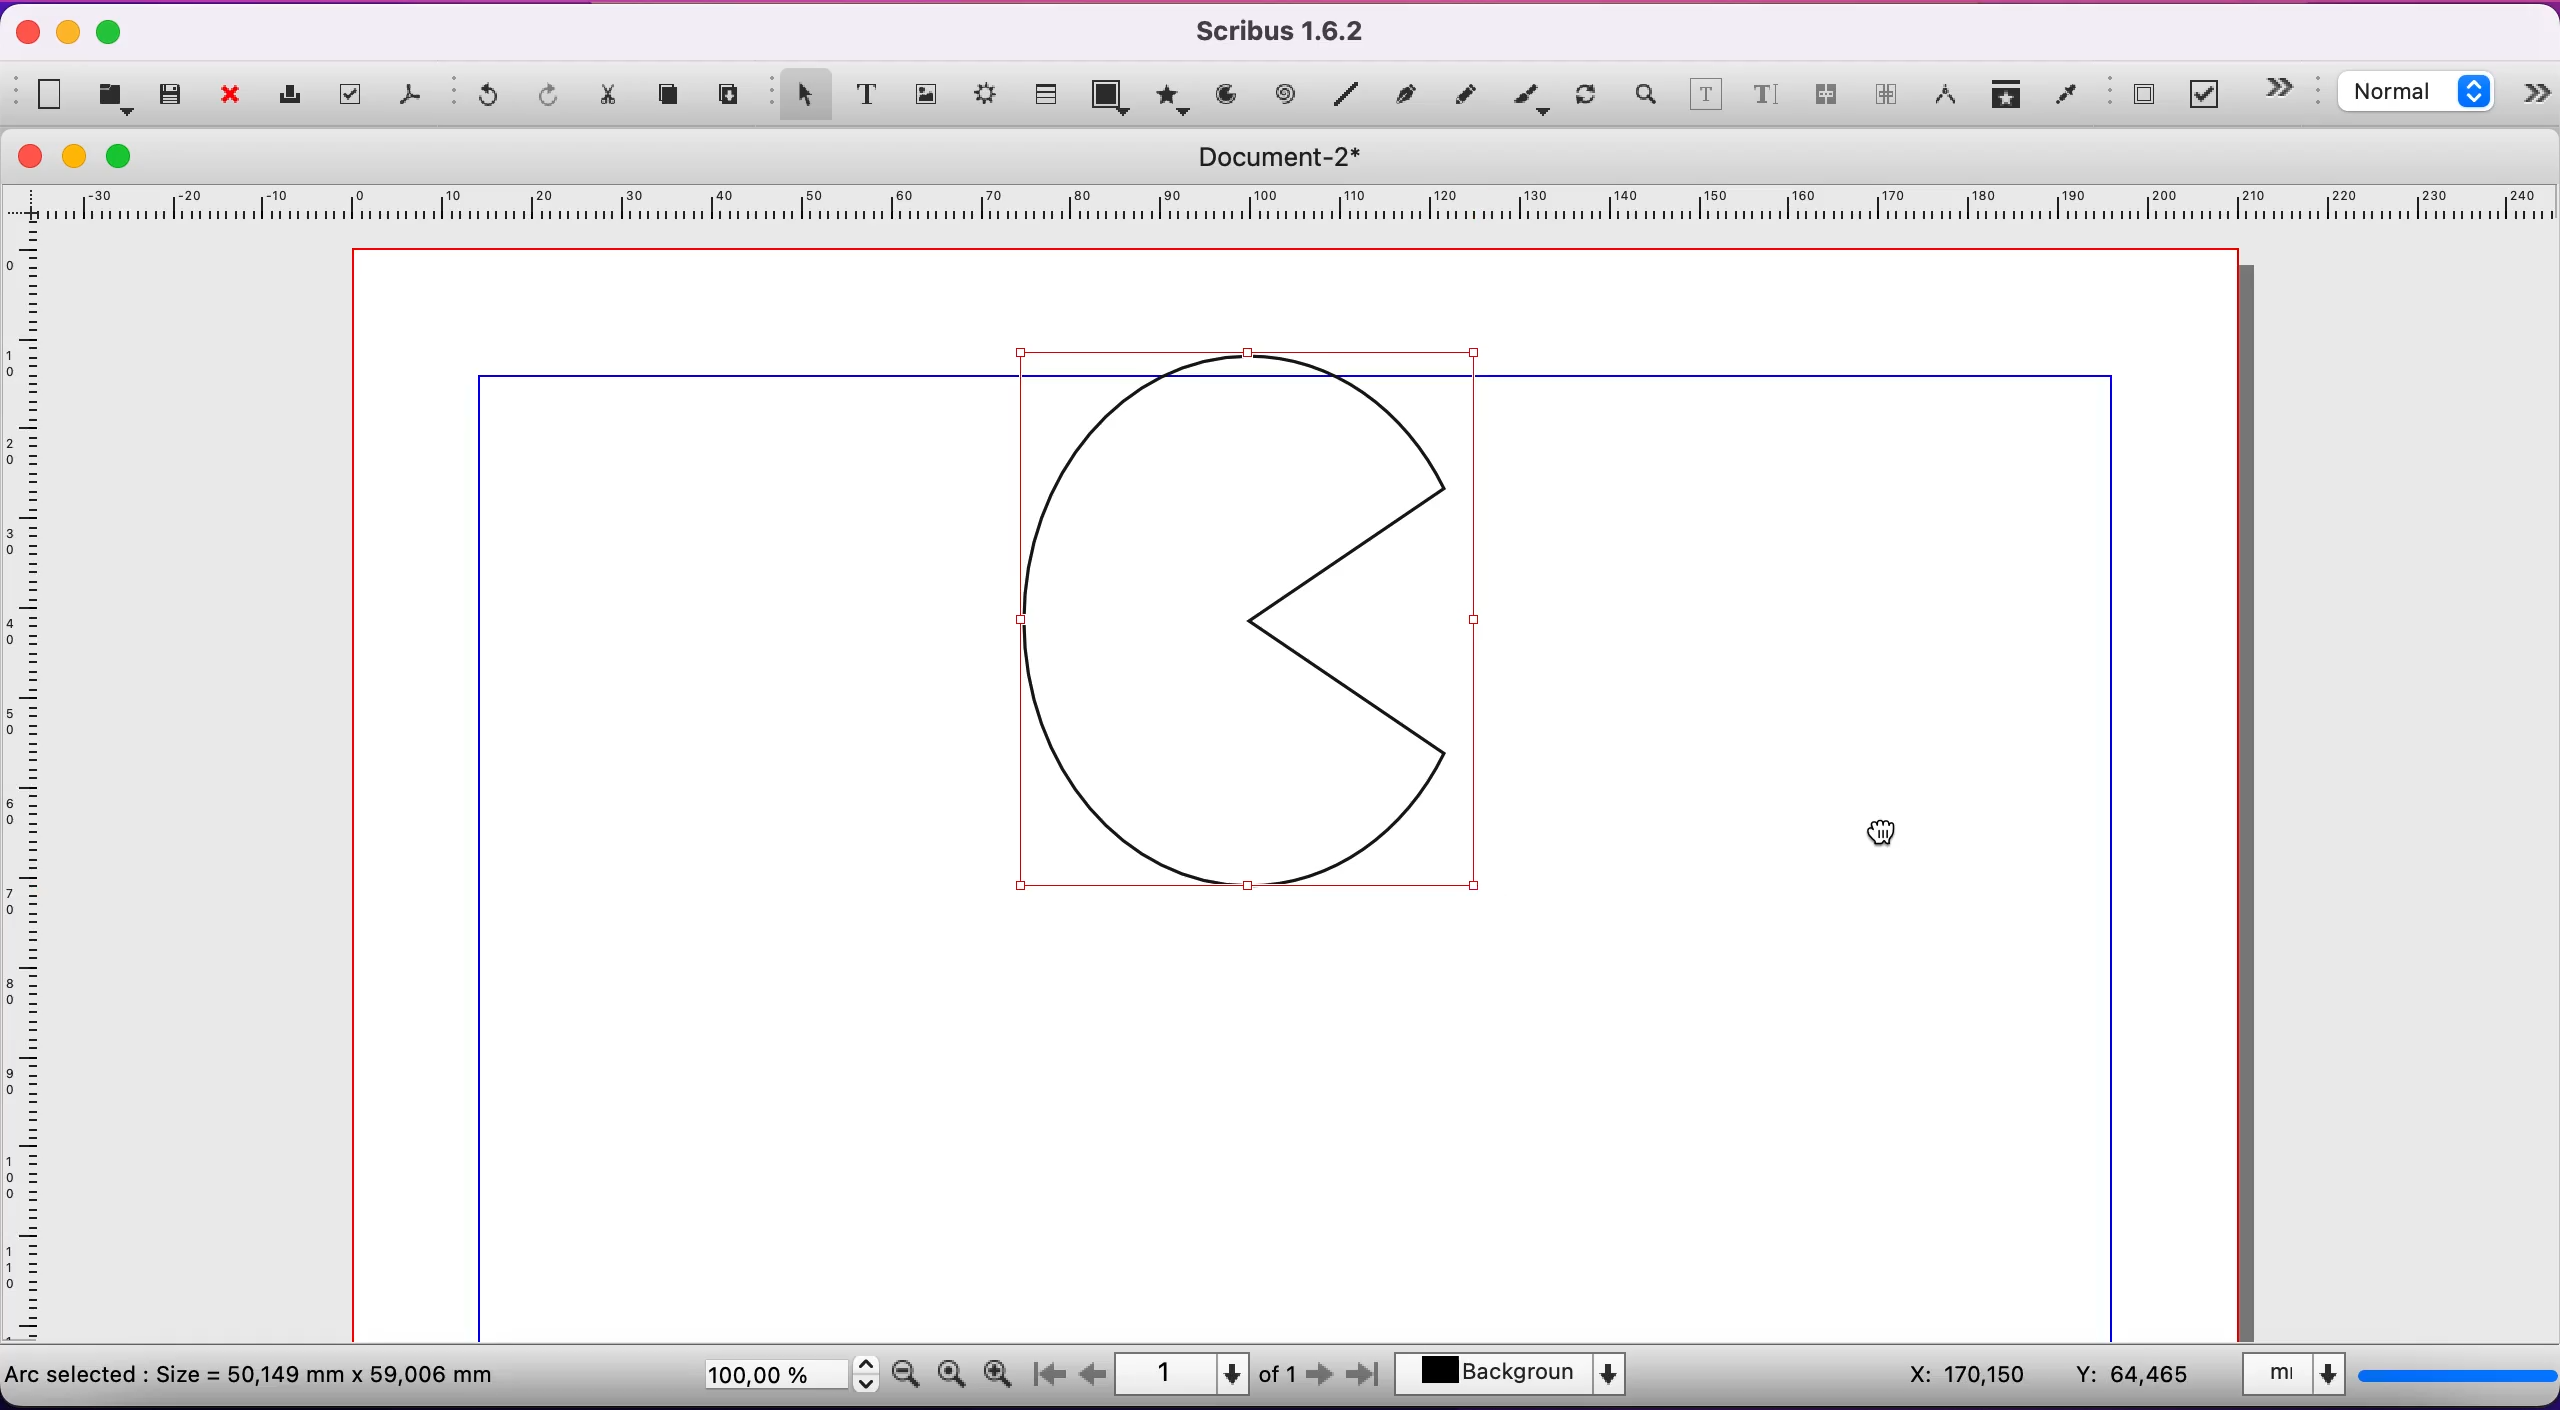  I want to click on close, so click(236, 97).